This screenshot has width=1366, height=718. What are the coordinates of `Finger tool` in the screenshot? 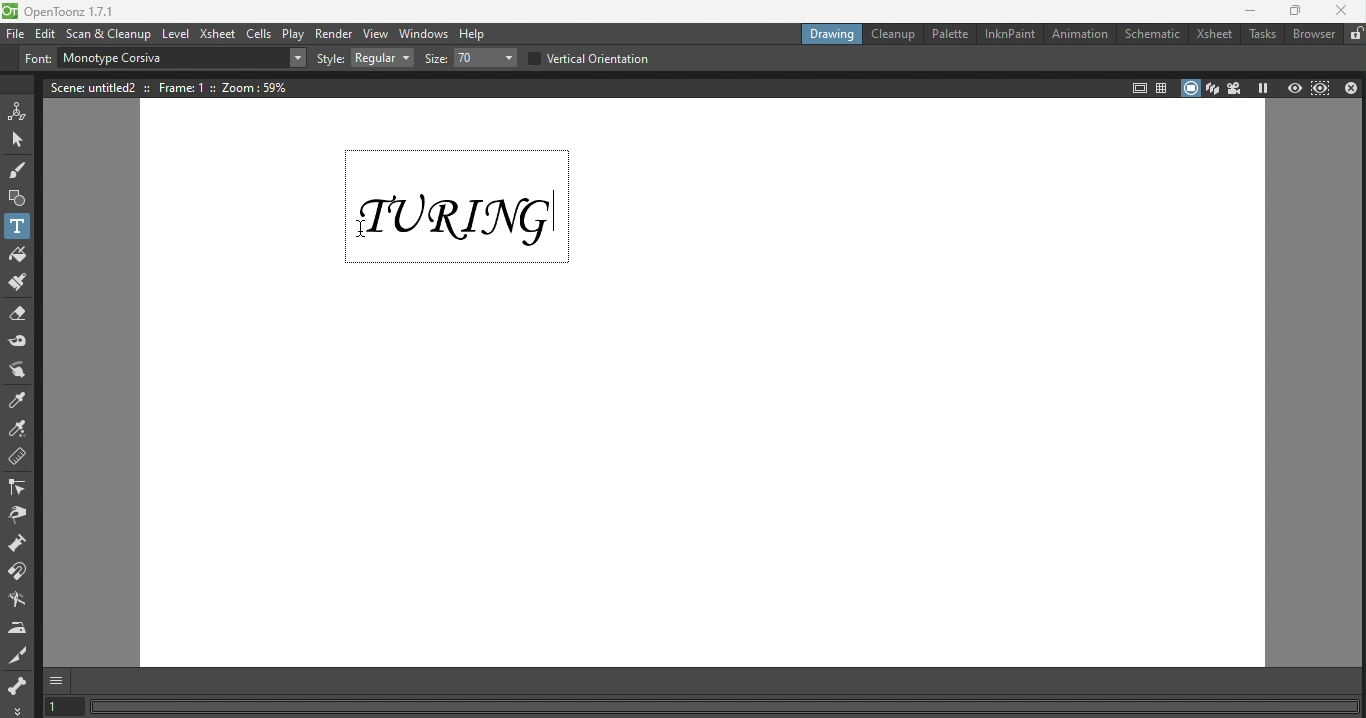 It's located at (21, 370).